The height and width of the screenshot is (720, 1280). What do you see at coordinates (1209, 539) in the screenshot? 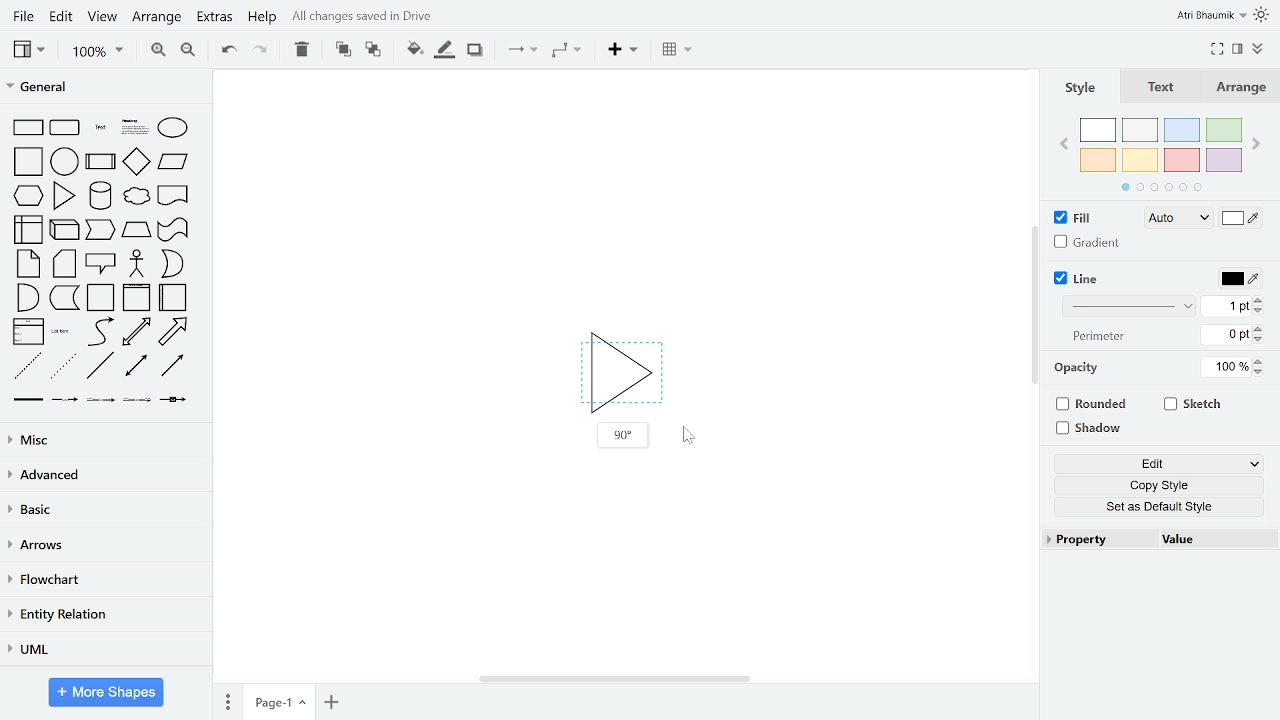
I see `value` at bounding box center [1209, 539].